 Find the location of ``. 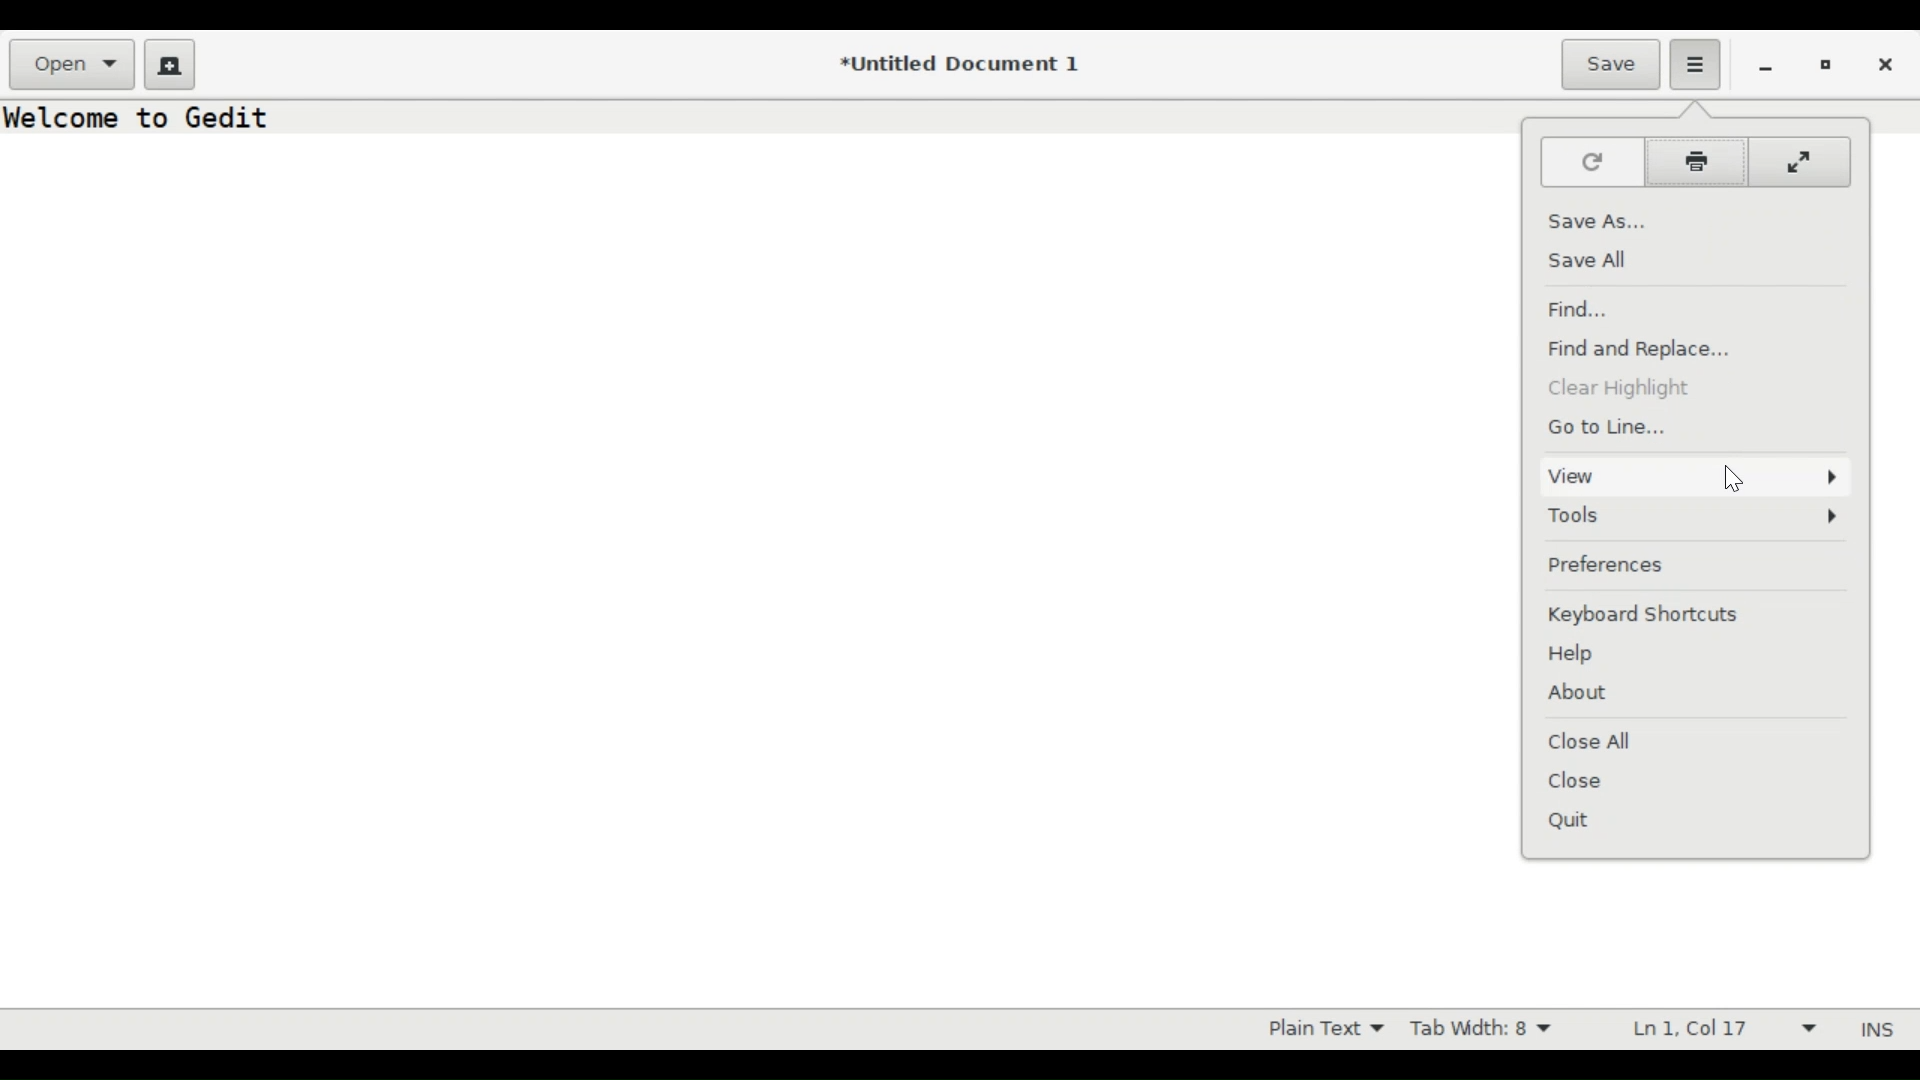

 is located at coordinates (2845, 87).